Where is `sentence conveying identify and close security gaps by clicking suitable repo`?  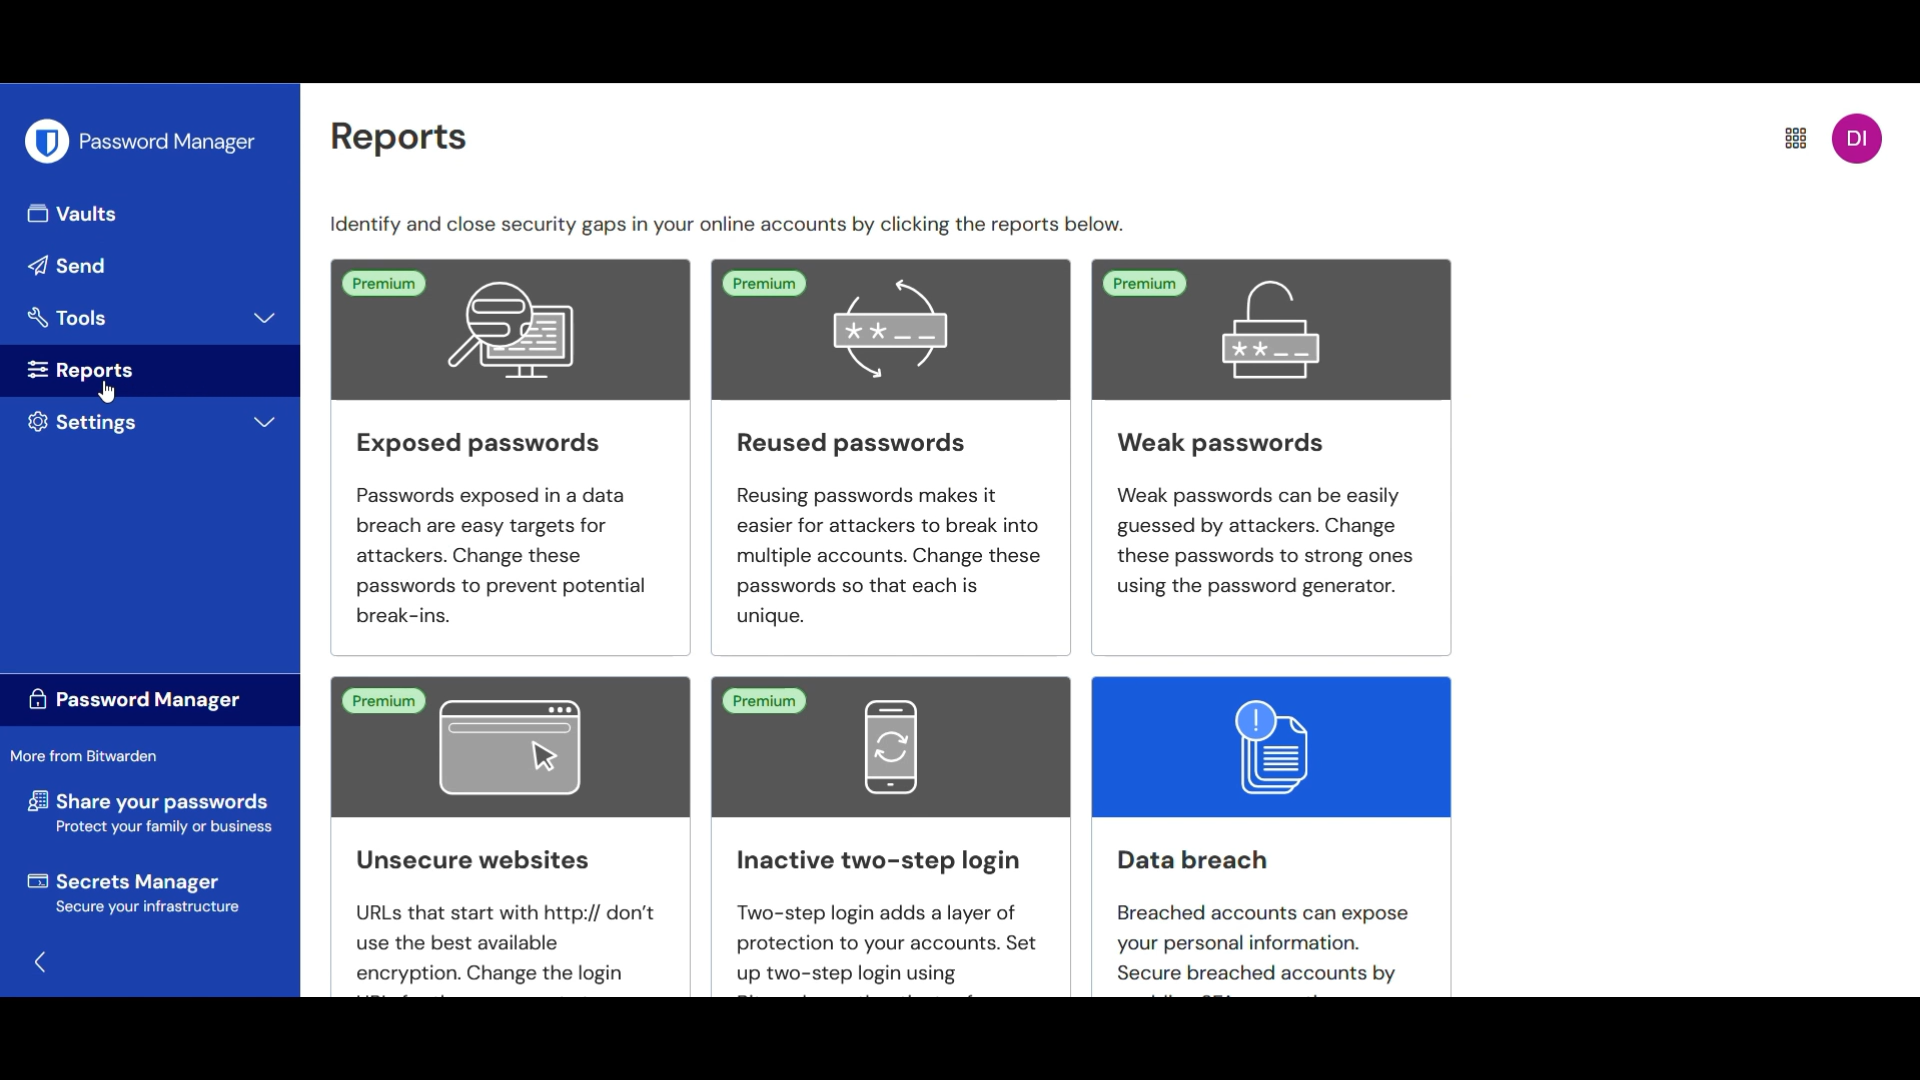 sentence conveying identify and close security gaps by clicking suitable repo is located at coordinates (741, 221).